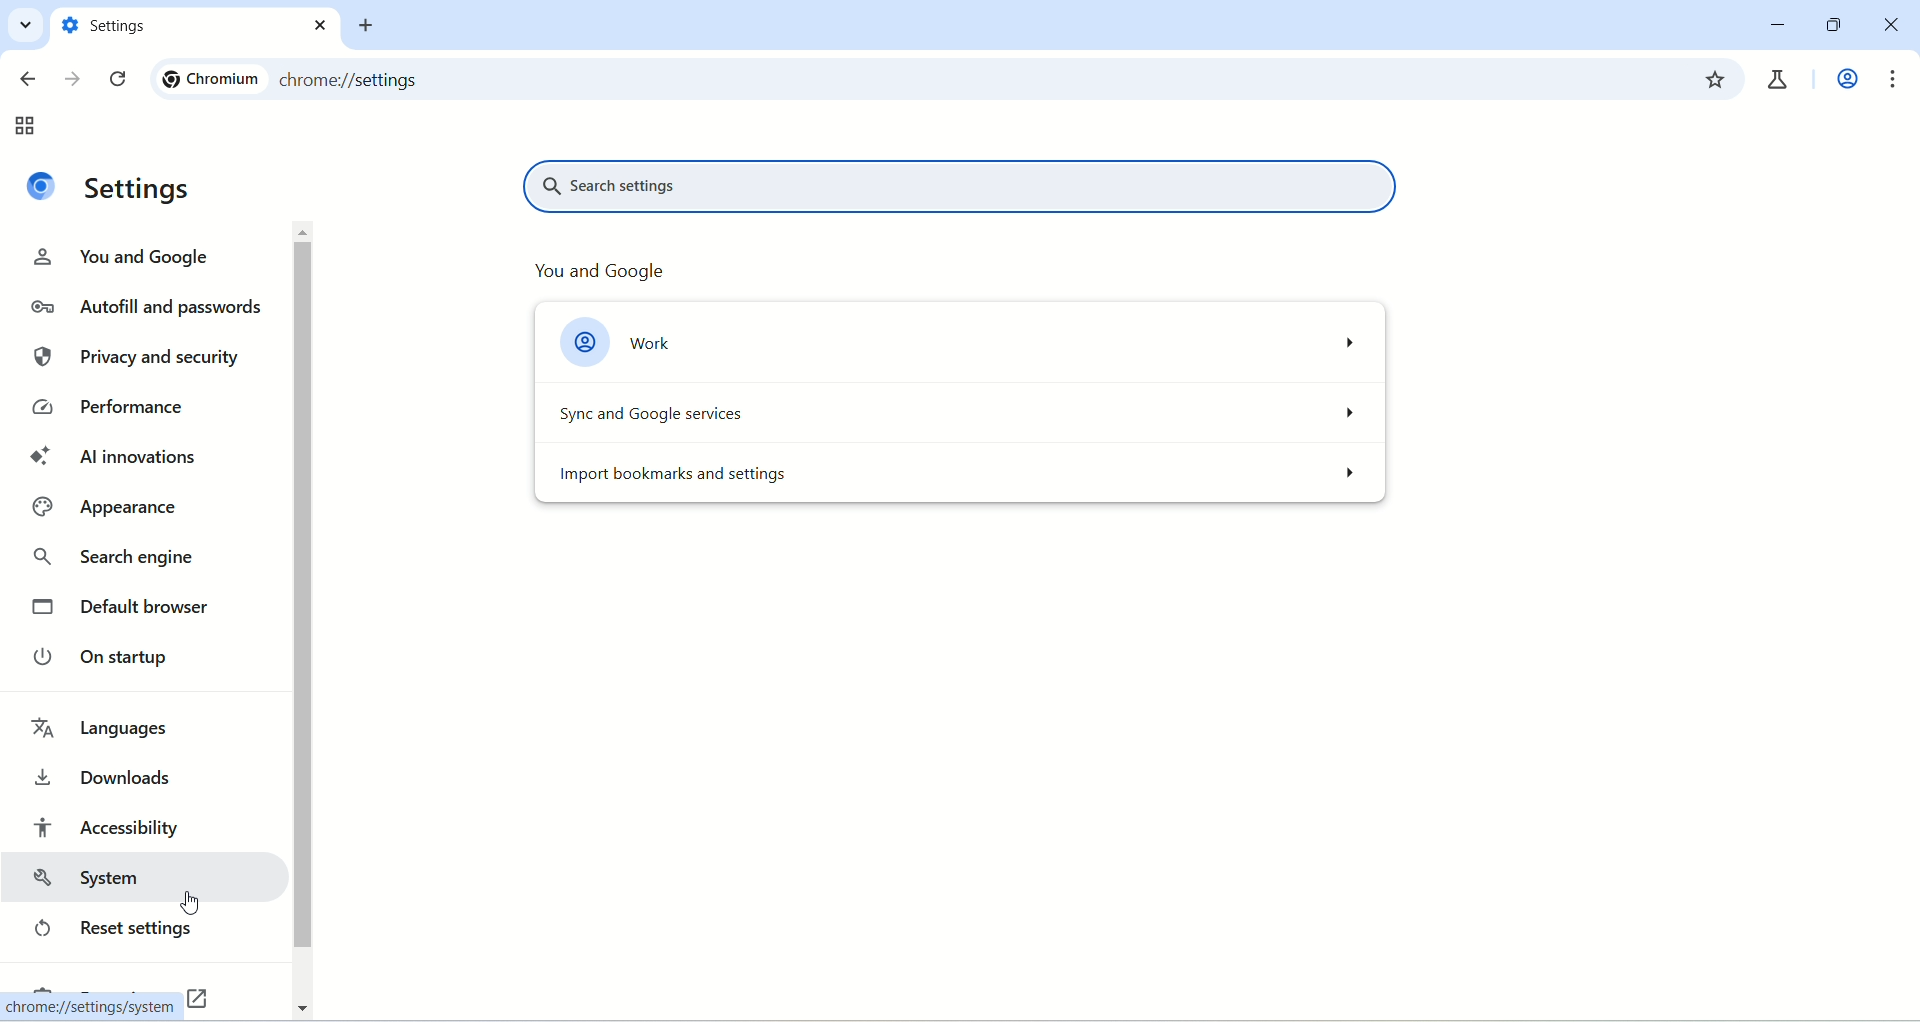  I want to click on go forward, so click(71, 76).